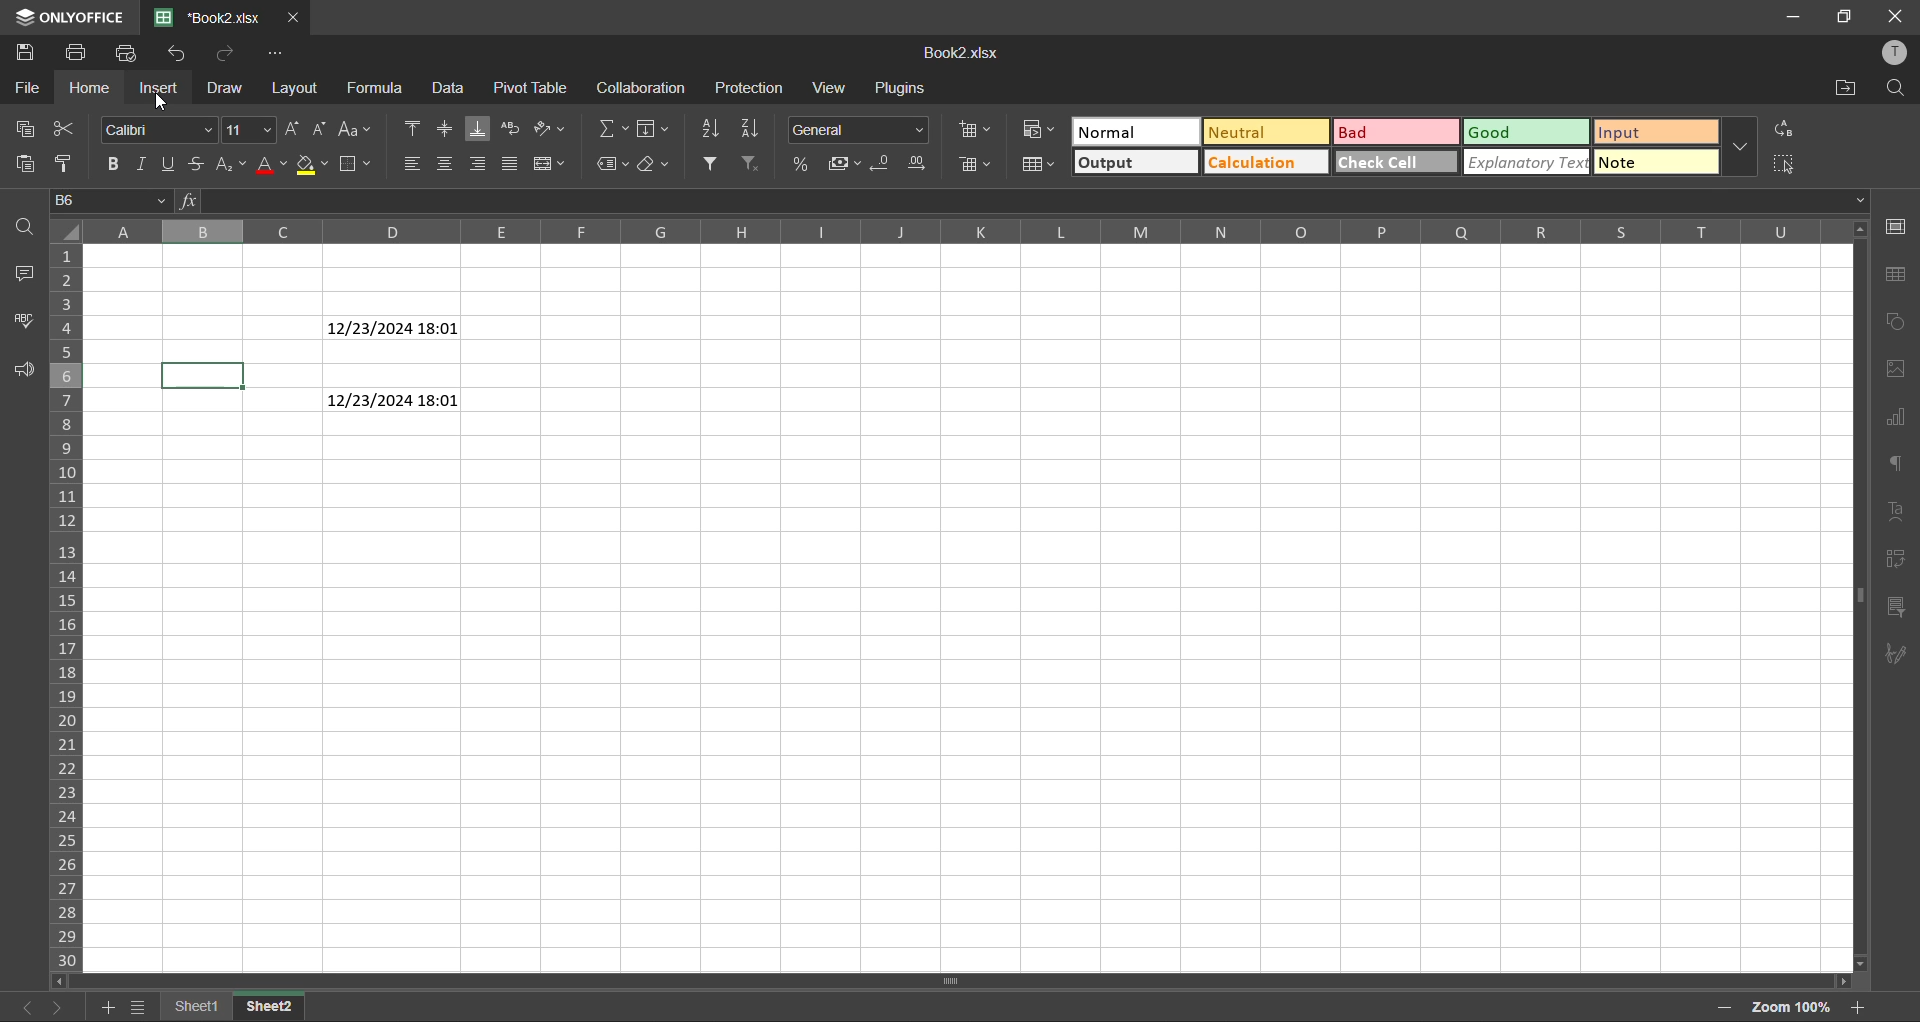 The image size is (1920, 1022). Describe the element at coordinates (447, 162) in the screenshot. I see `align center` at that location.